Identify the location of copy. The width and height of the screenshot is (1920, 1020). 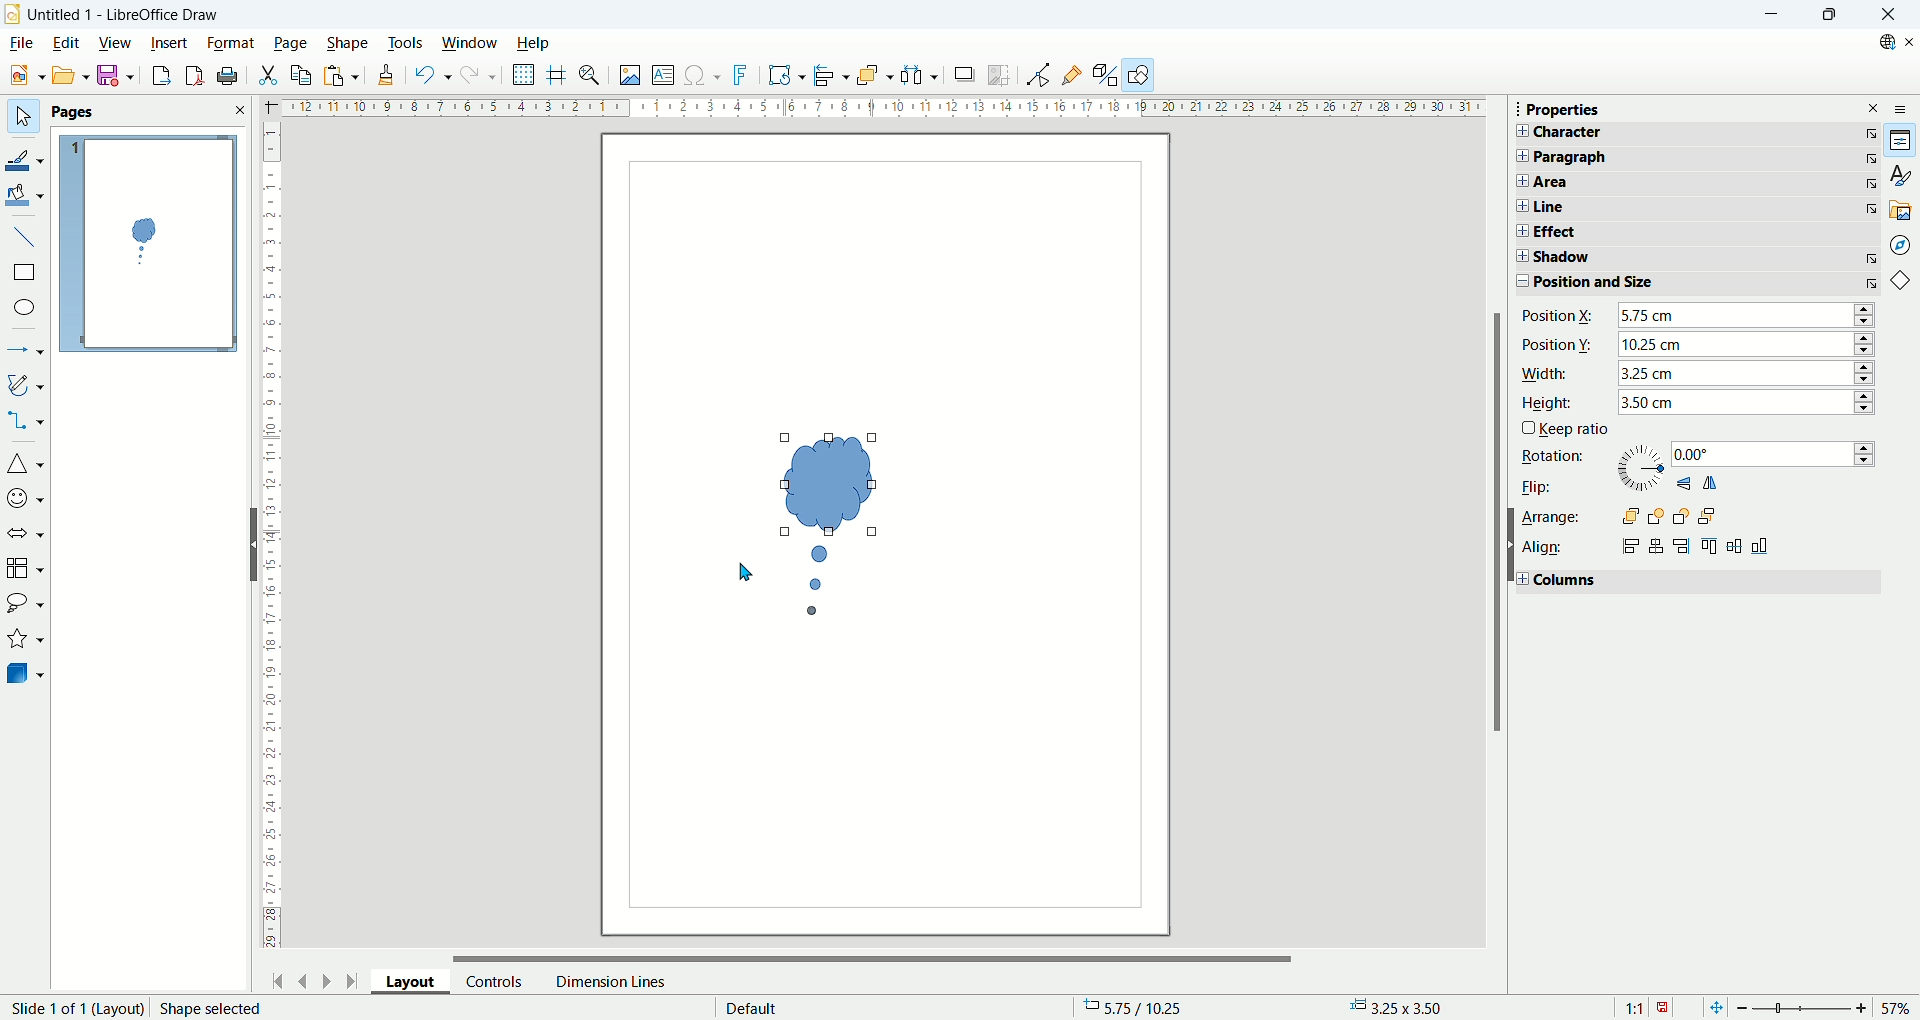
(302, 75).